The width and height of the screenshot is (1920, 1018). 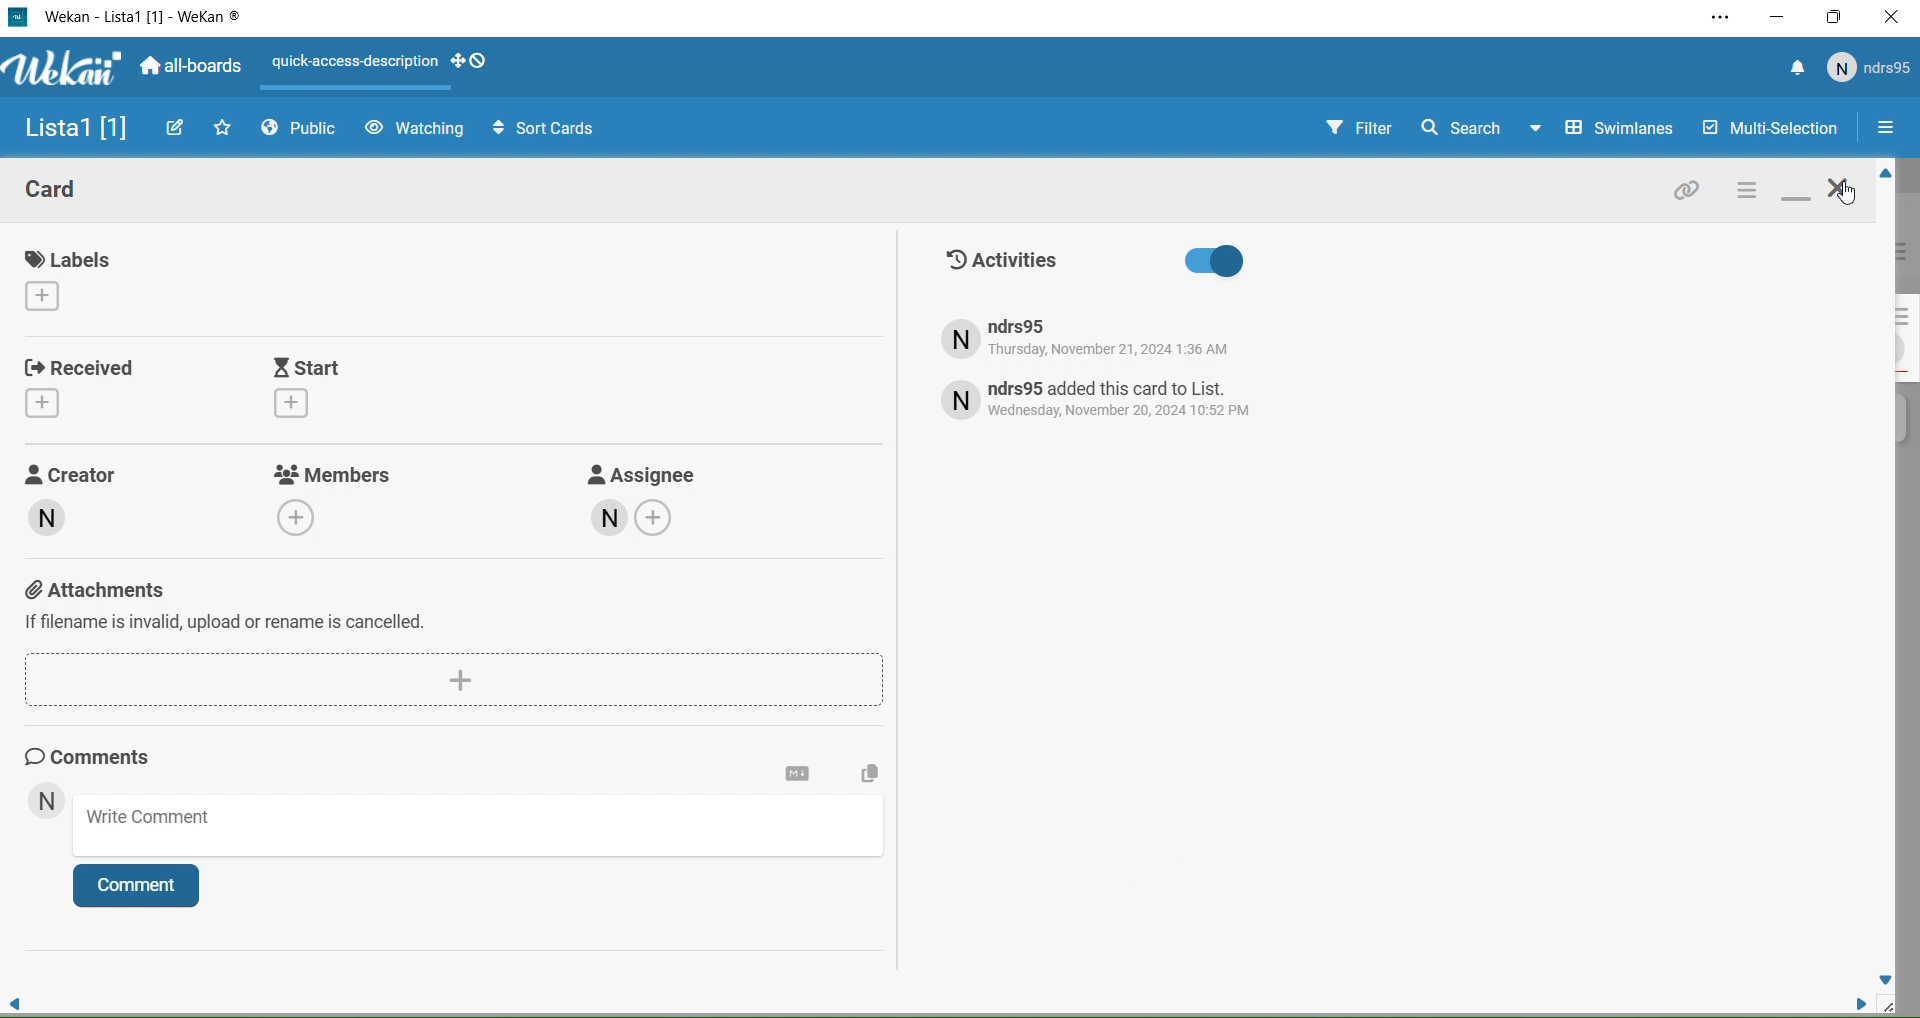 I want to click on Filter, so click(x=1341, y=129).